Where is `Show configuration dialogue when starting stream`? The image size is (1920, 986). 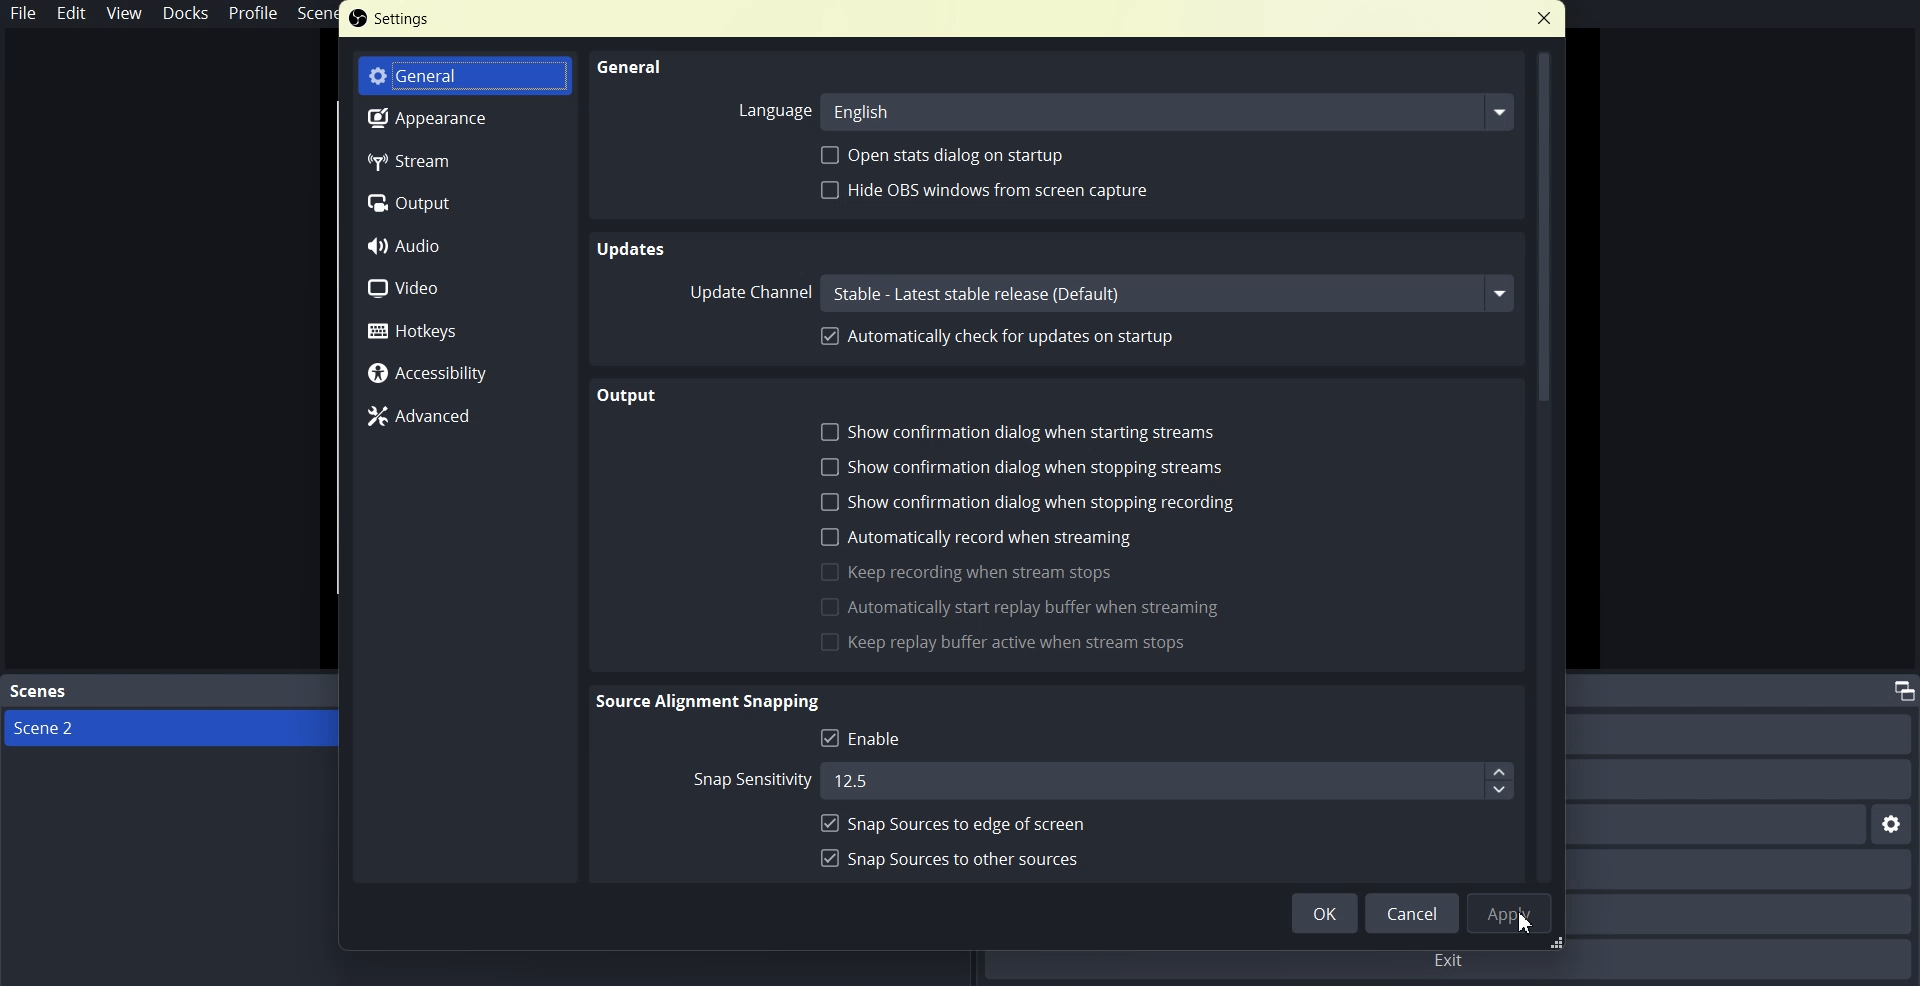
Show configuration dialogue when starting stream is located at coordinates (1023, 432).